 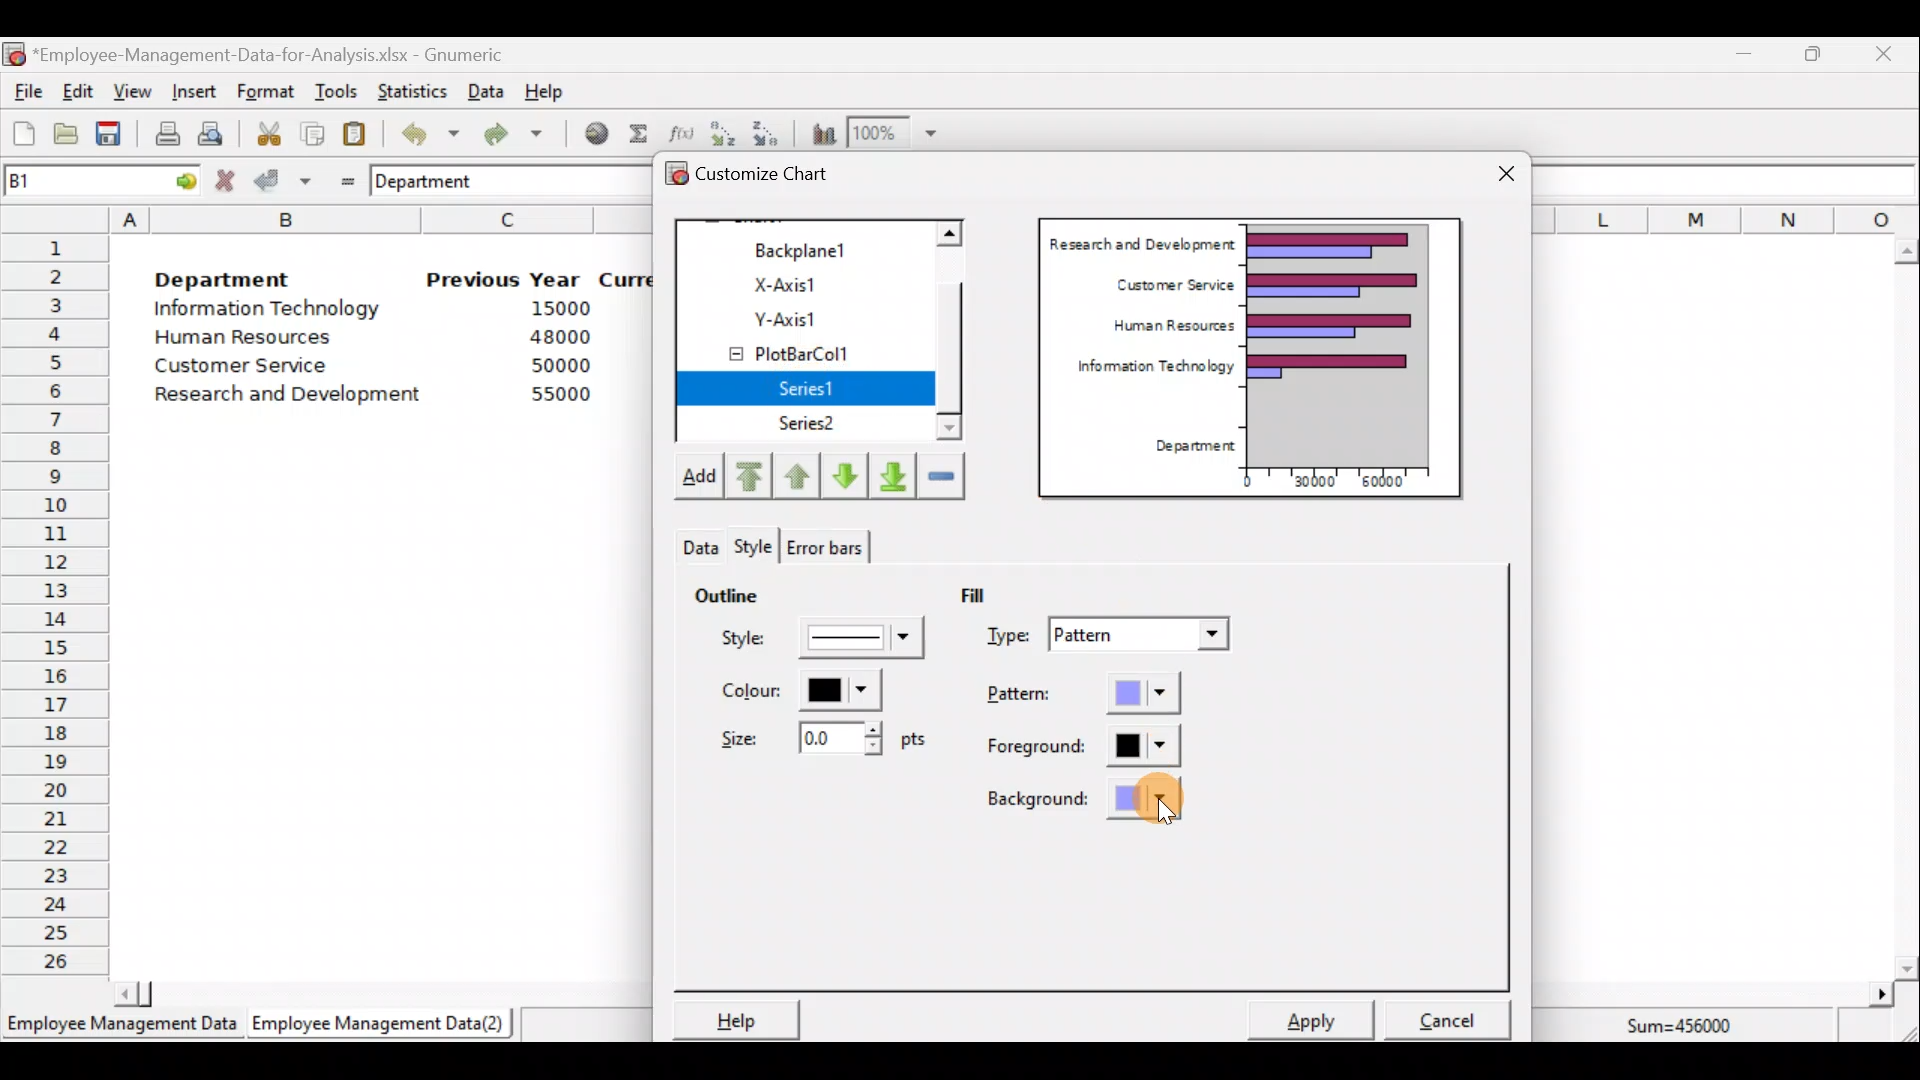 I want to click on Move up, so click(x=797, y=473).